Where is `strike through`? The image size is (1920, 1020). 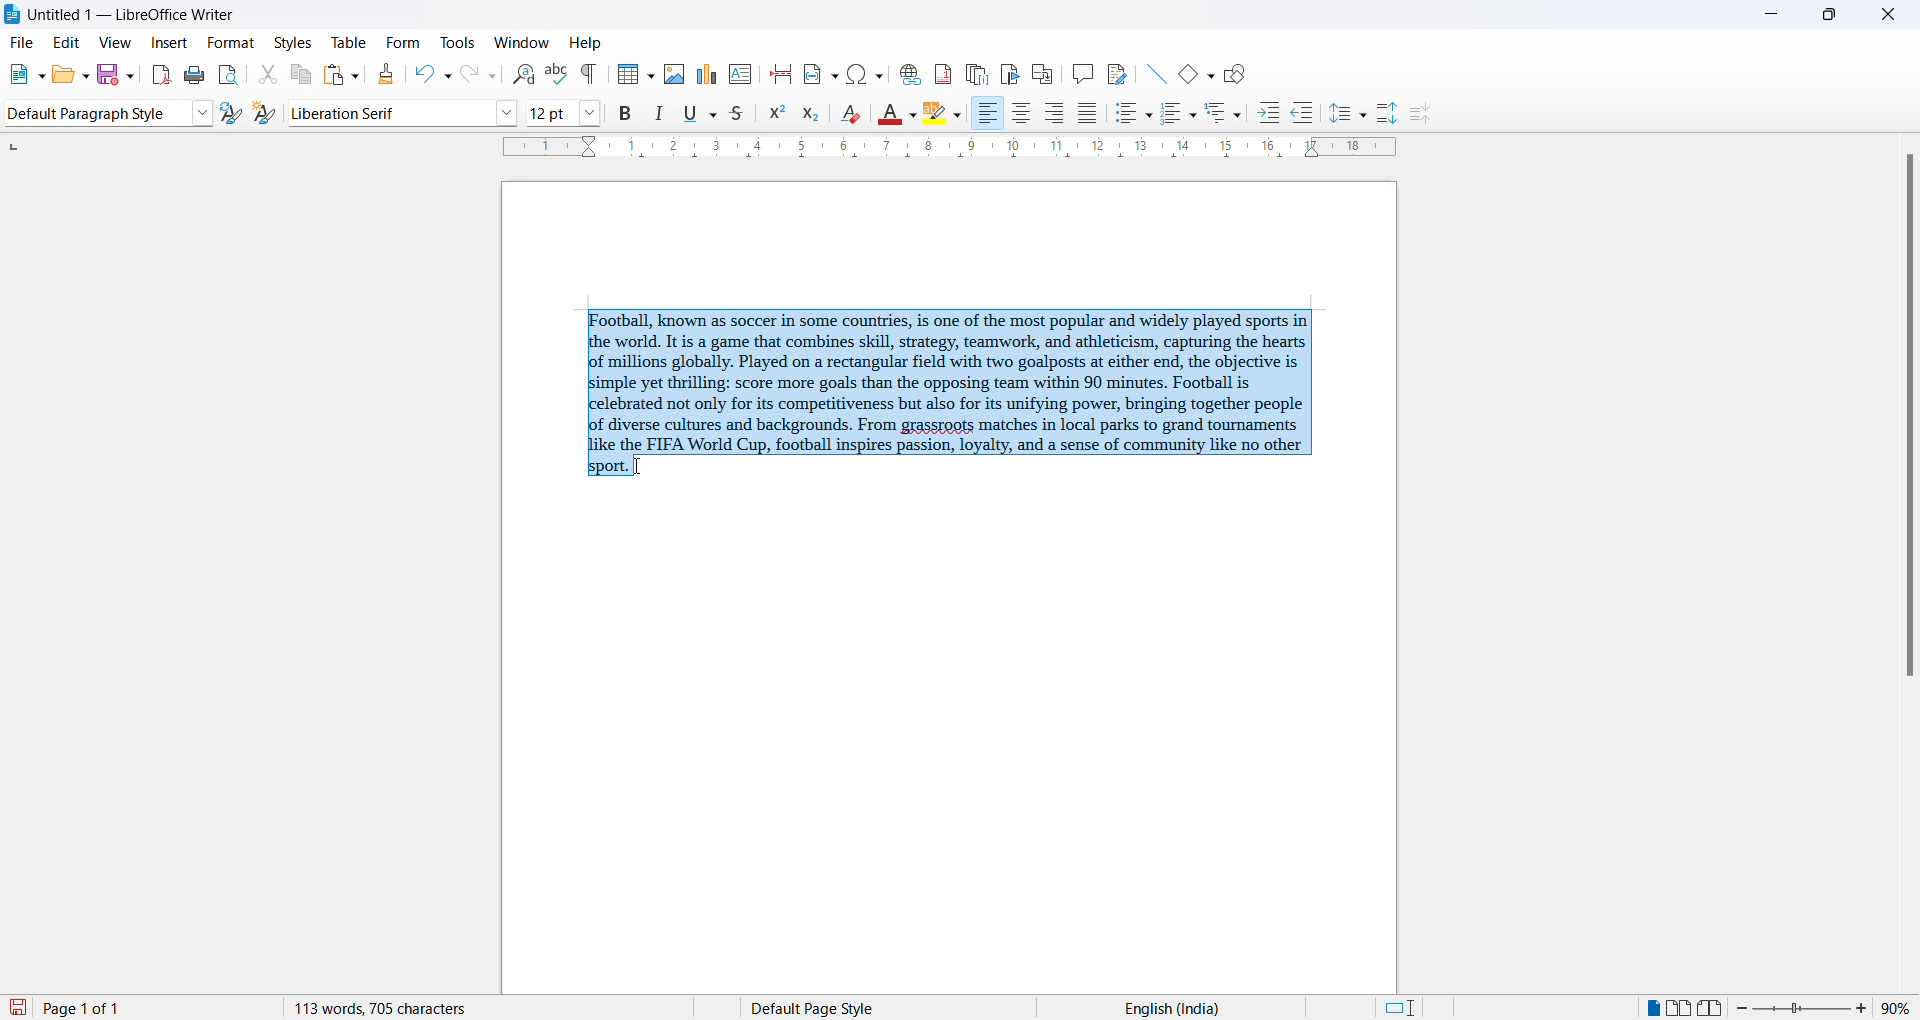 strike through is located at coordinates (741, 112).